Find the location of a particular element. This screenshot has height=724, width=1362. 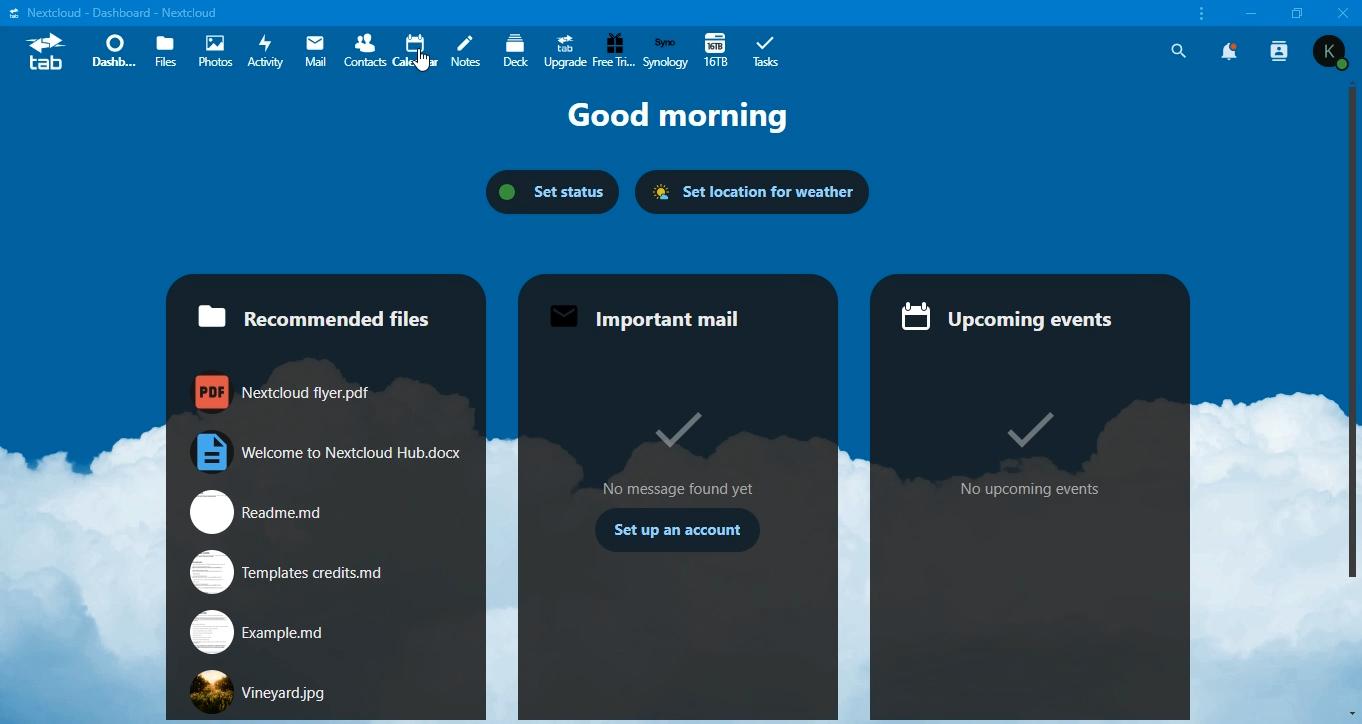

files is located at coordinates (167, 51).